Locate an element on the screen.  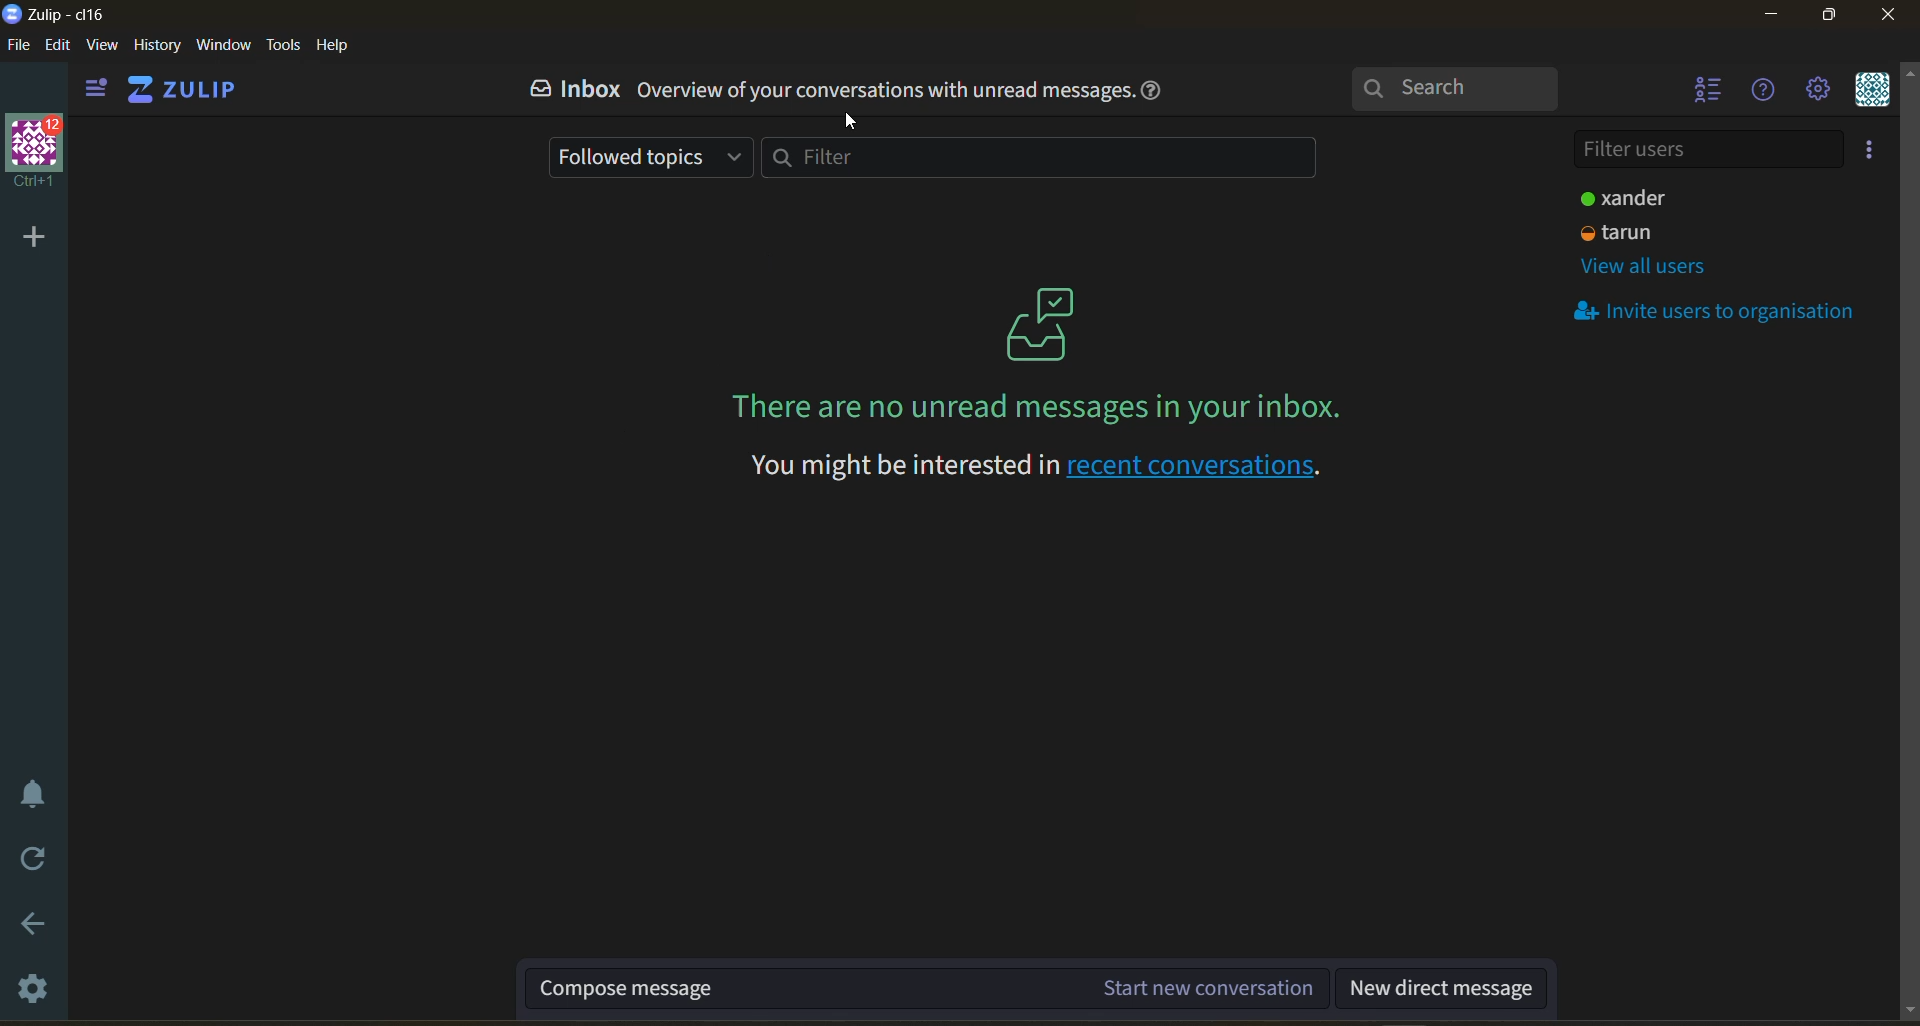
invite users to organisation is located at coordinates (1875, 142).